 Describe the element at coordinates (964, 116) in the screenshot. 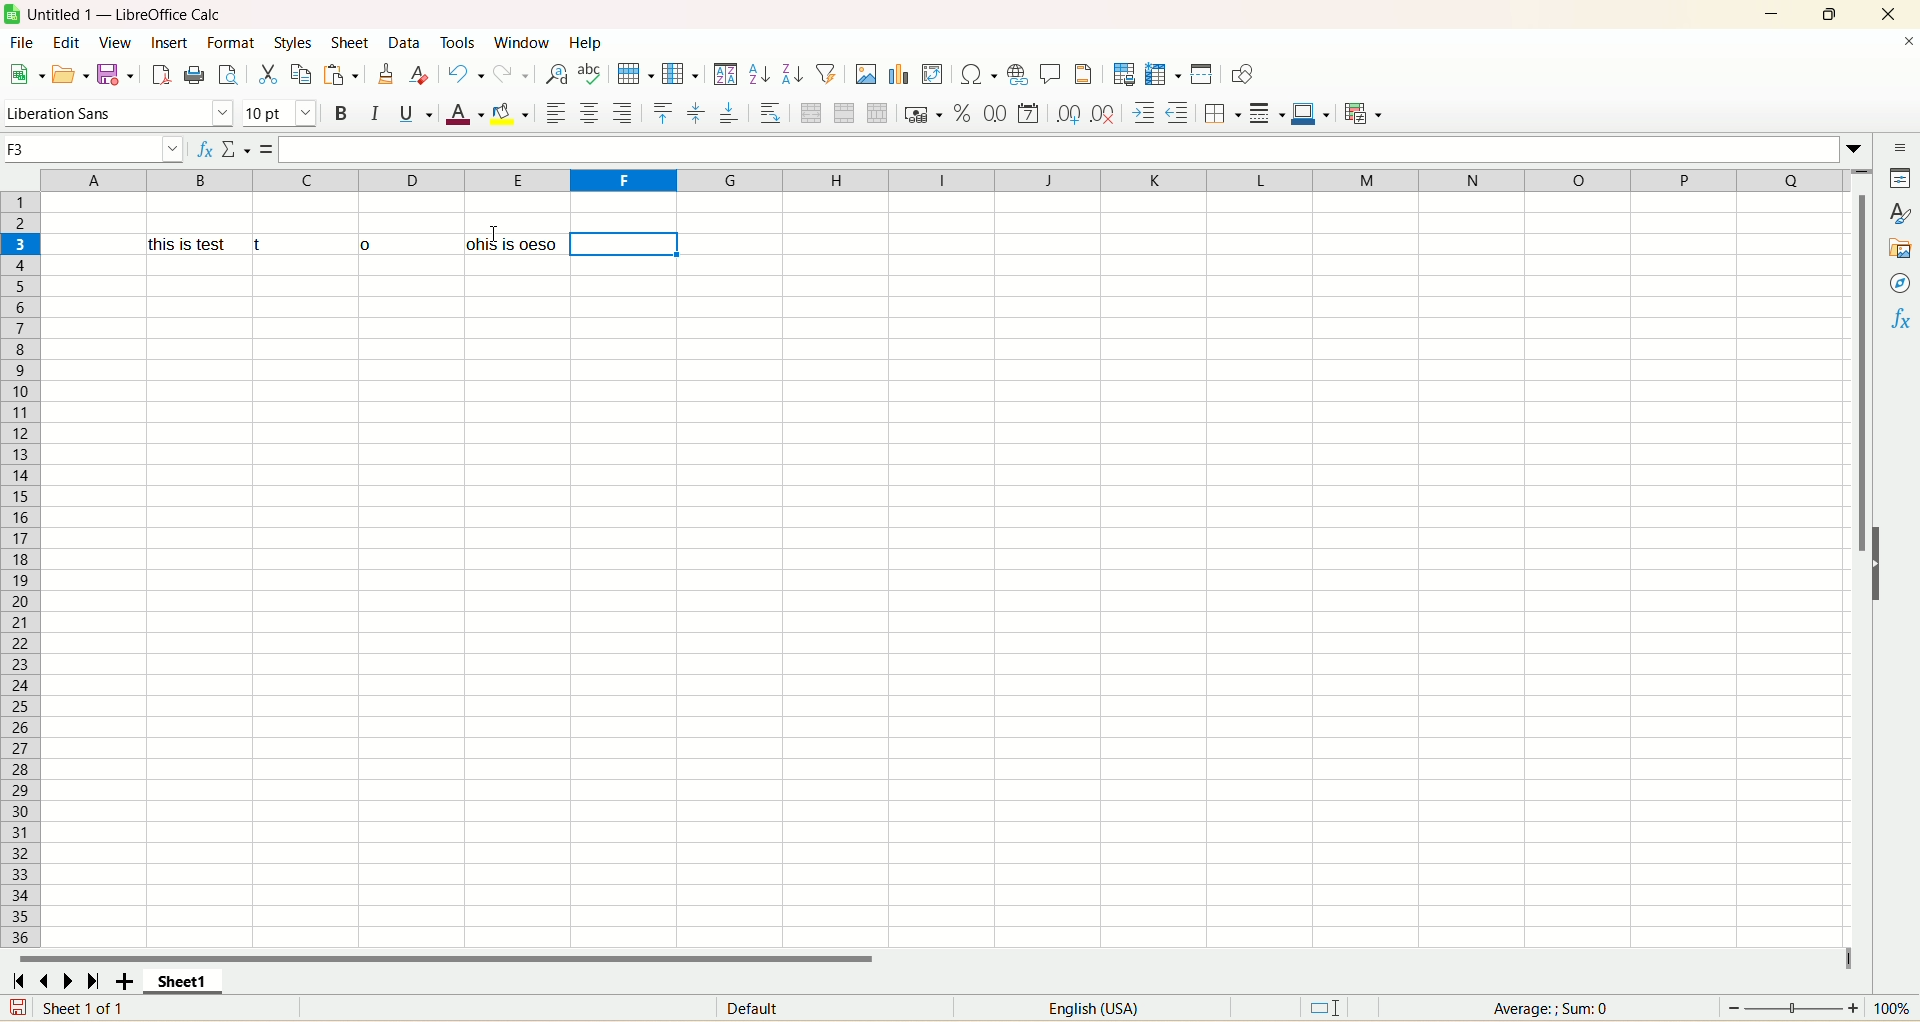

I see `format as percent` at that location.